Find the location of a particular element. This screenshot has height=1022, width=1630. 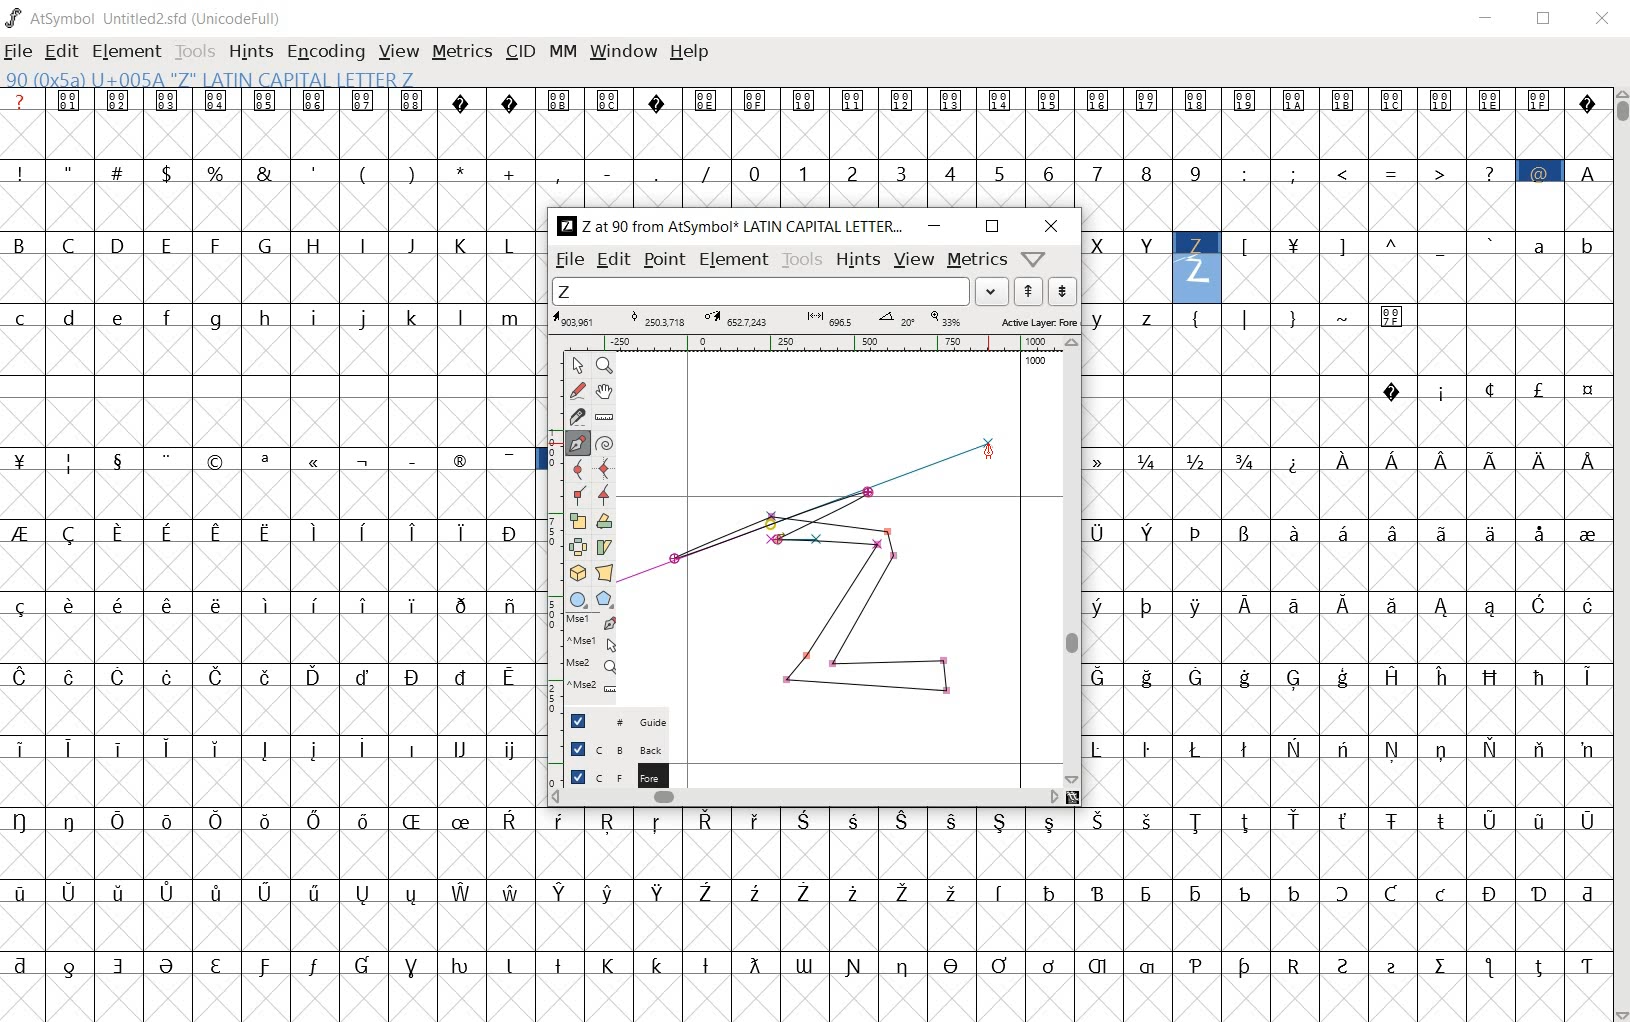

edit is located at coordinates (63, 53).